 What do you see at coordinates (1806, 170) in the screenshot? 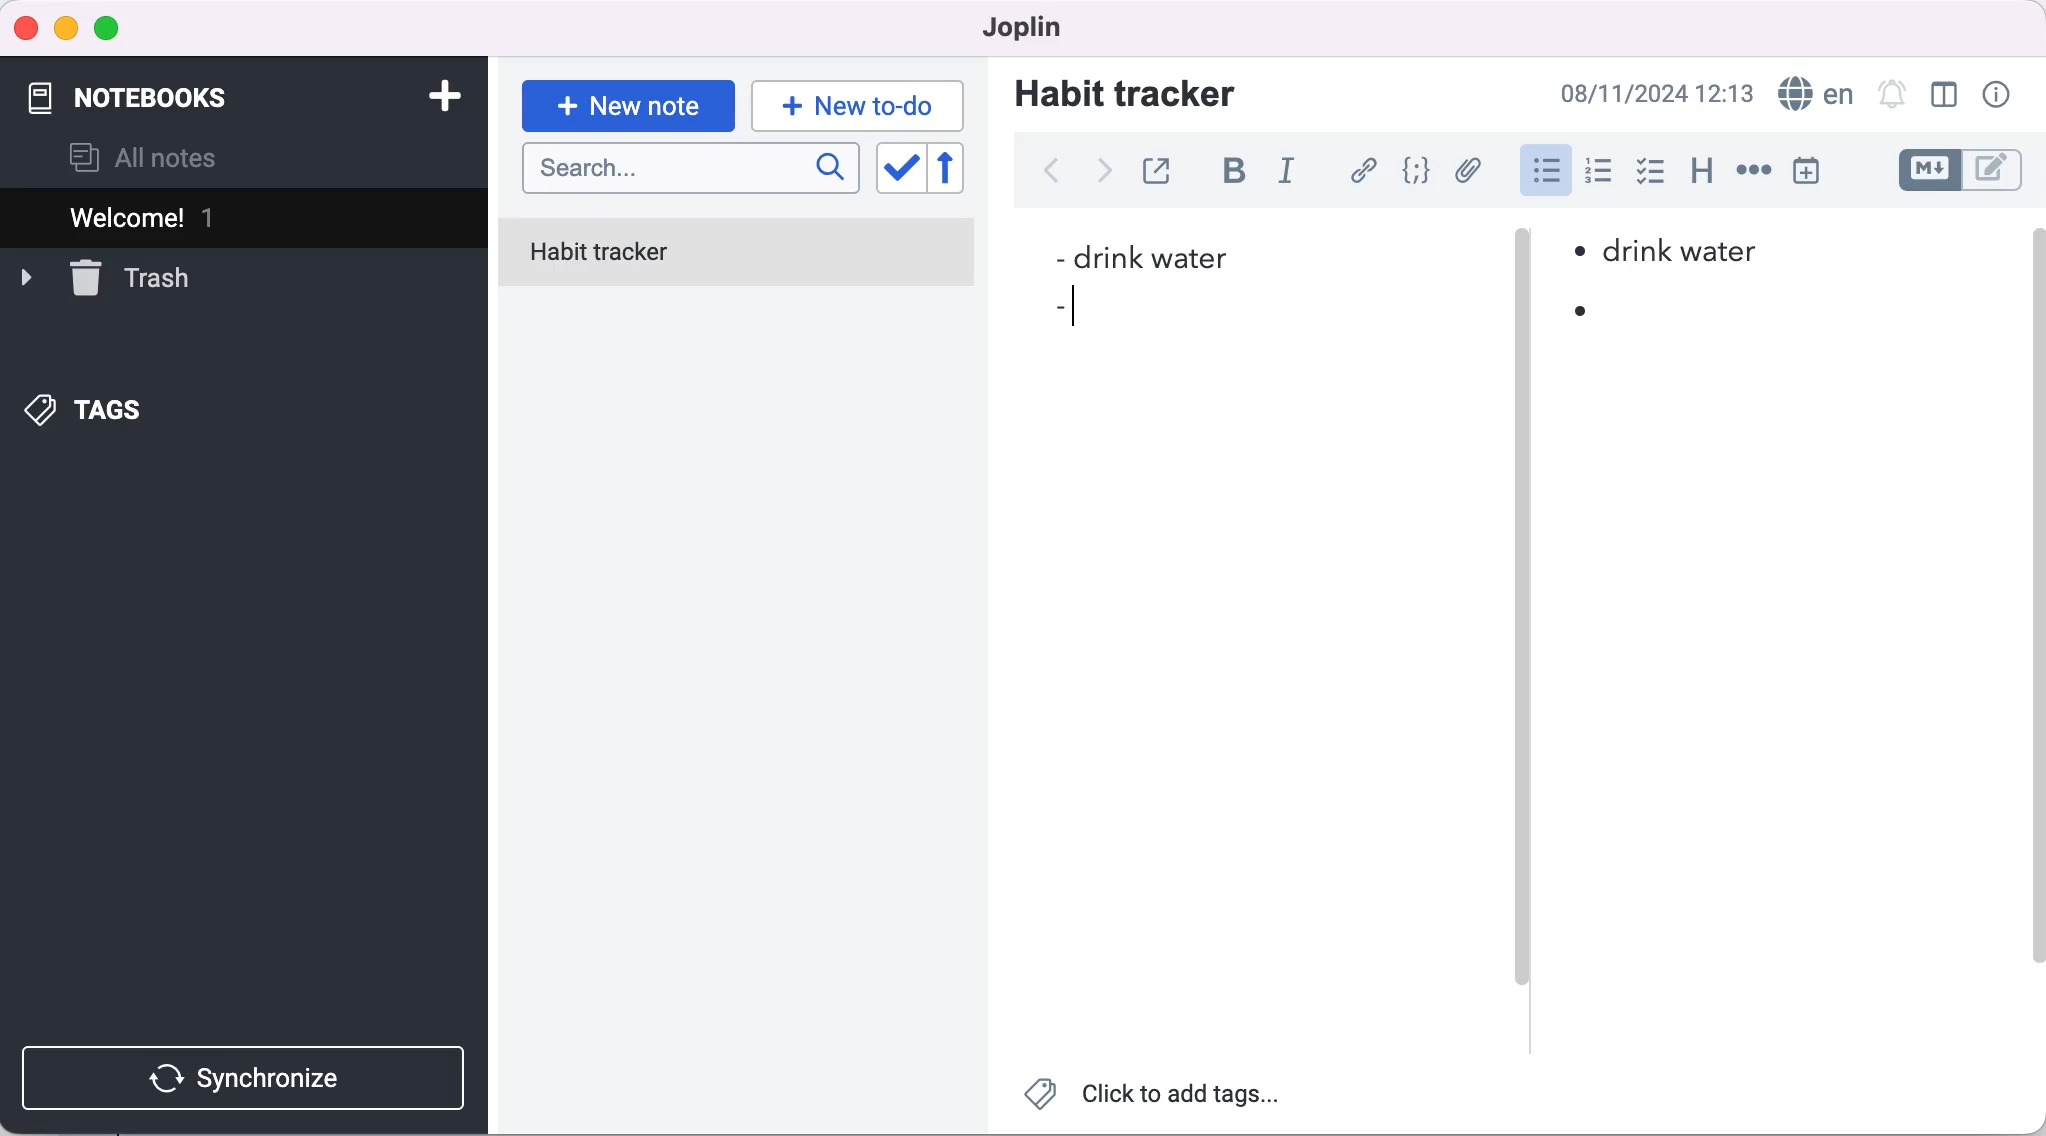
I see `insert time` at bounding box center [1806, 170].